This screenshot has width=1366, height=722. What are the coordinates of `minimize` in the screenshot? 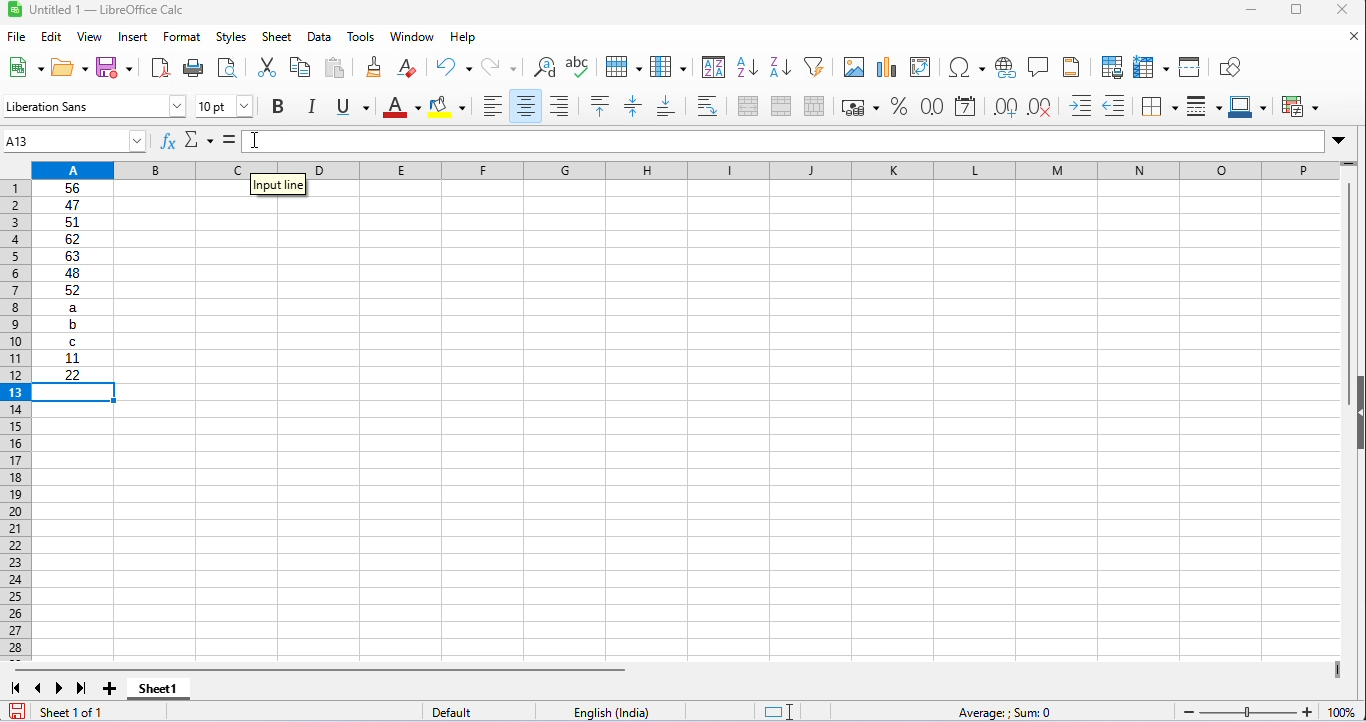 It's located at (1250, 11).